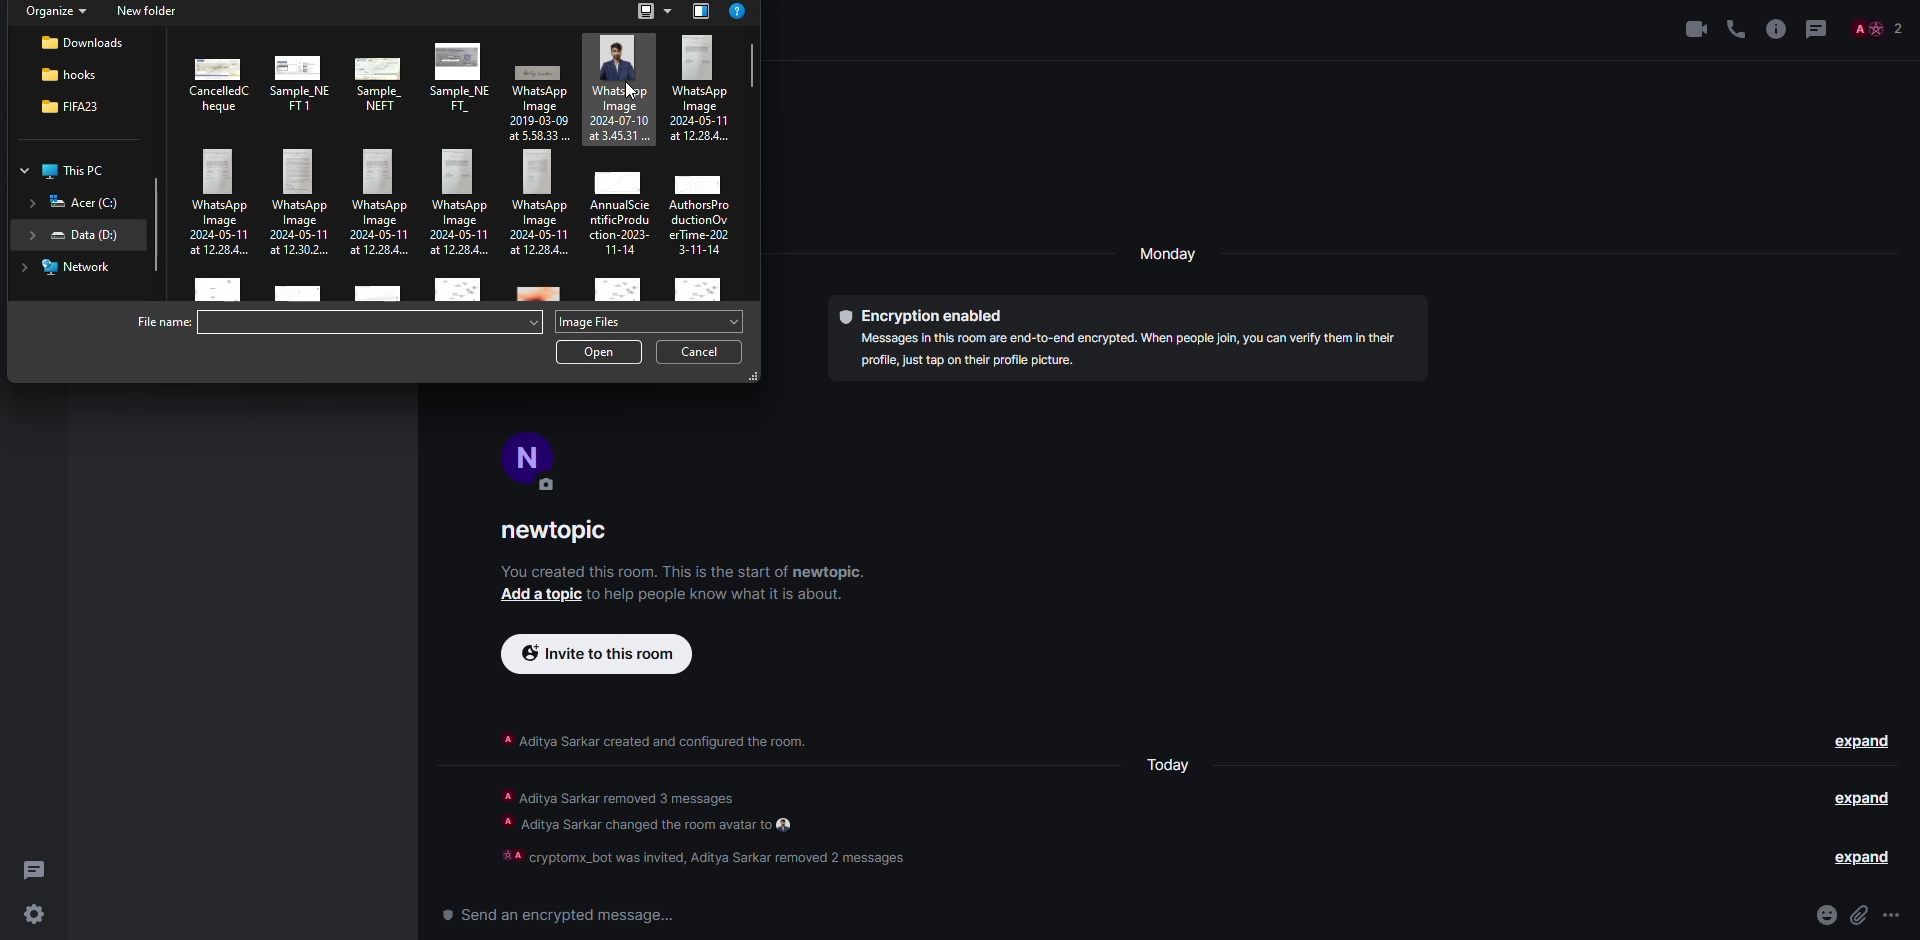 The width and height of the screenshot is (1920, 940). Describe the element at coordinates (1862, 741) in the screenshot. I see `expand` at that location.